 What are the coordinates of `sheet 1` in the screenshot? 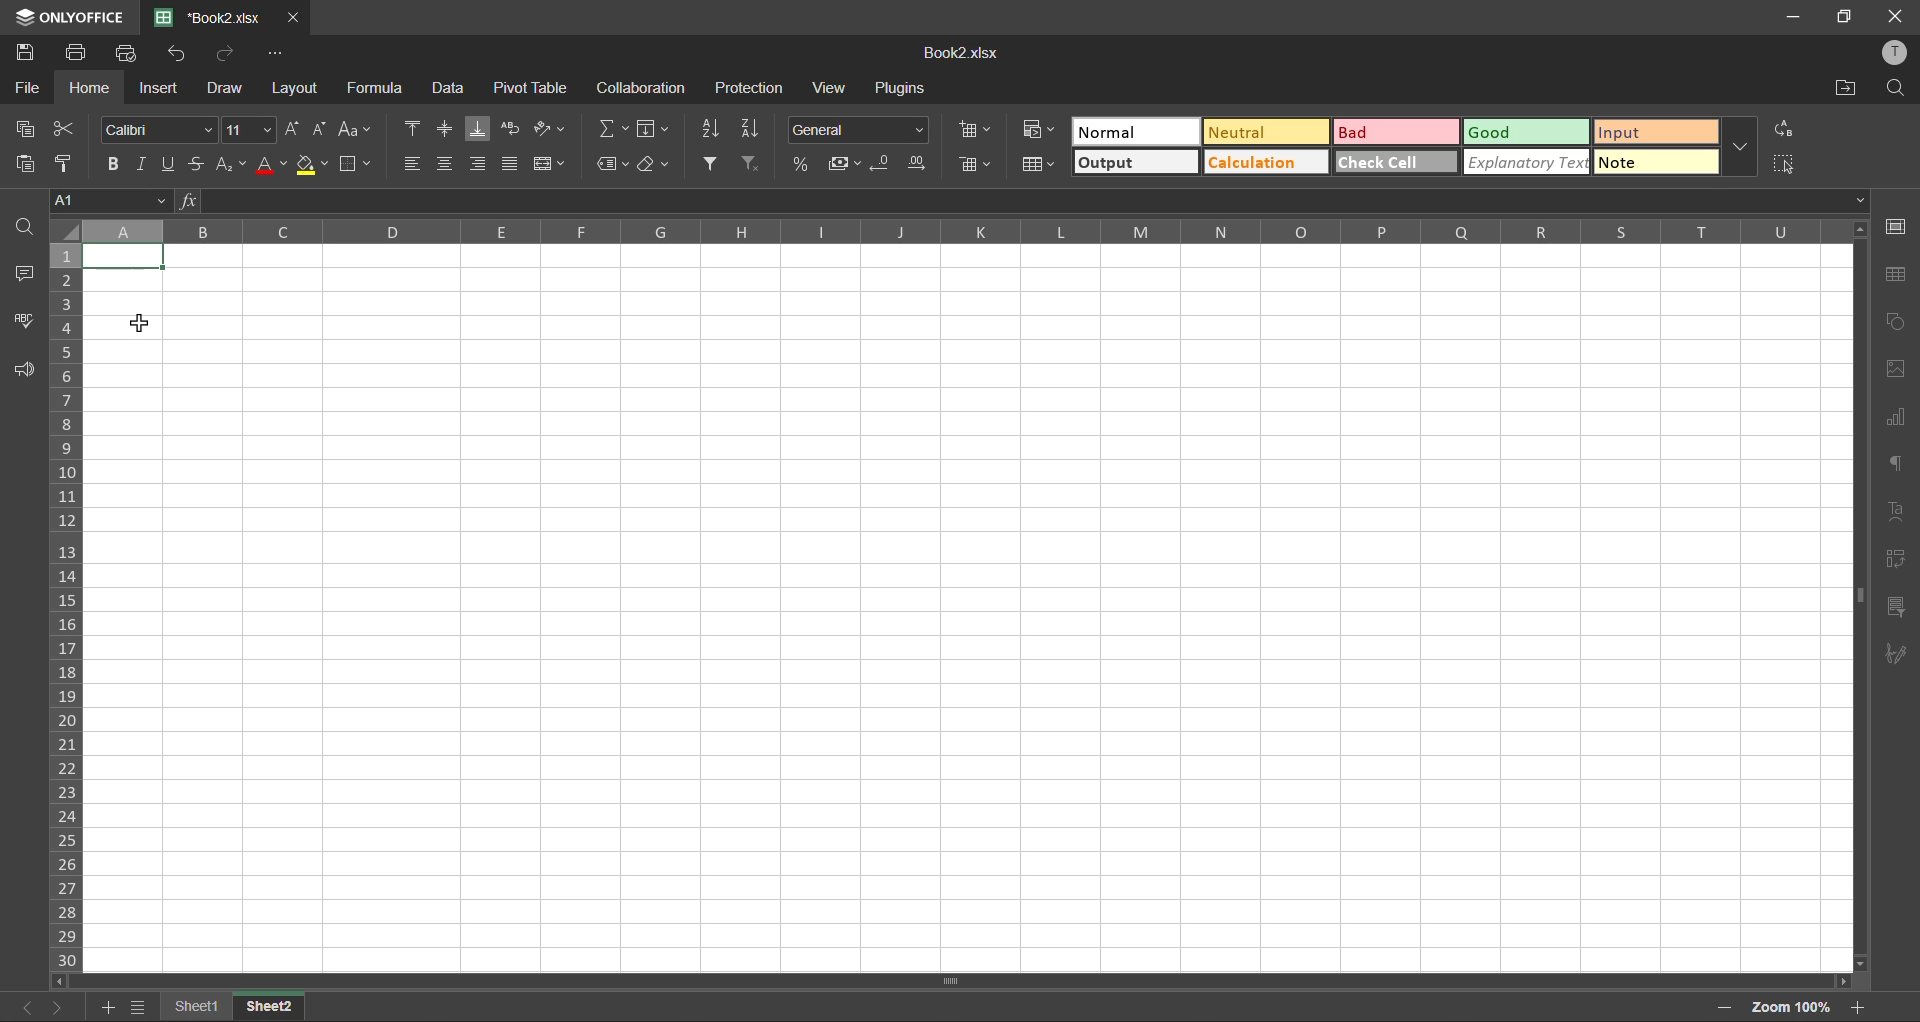 It's located at (194, 1004).